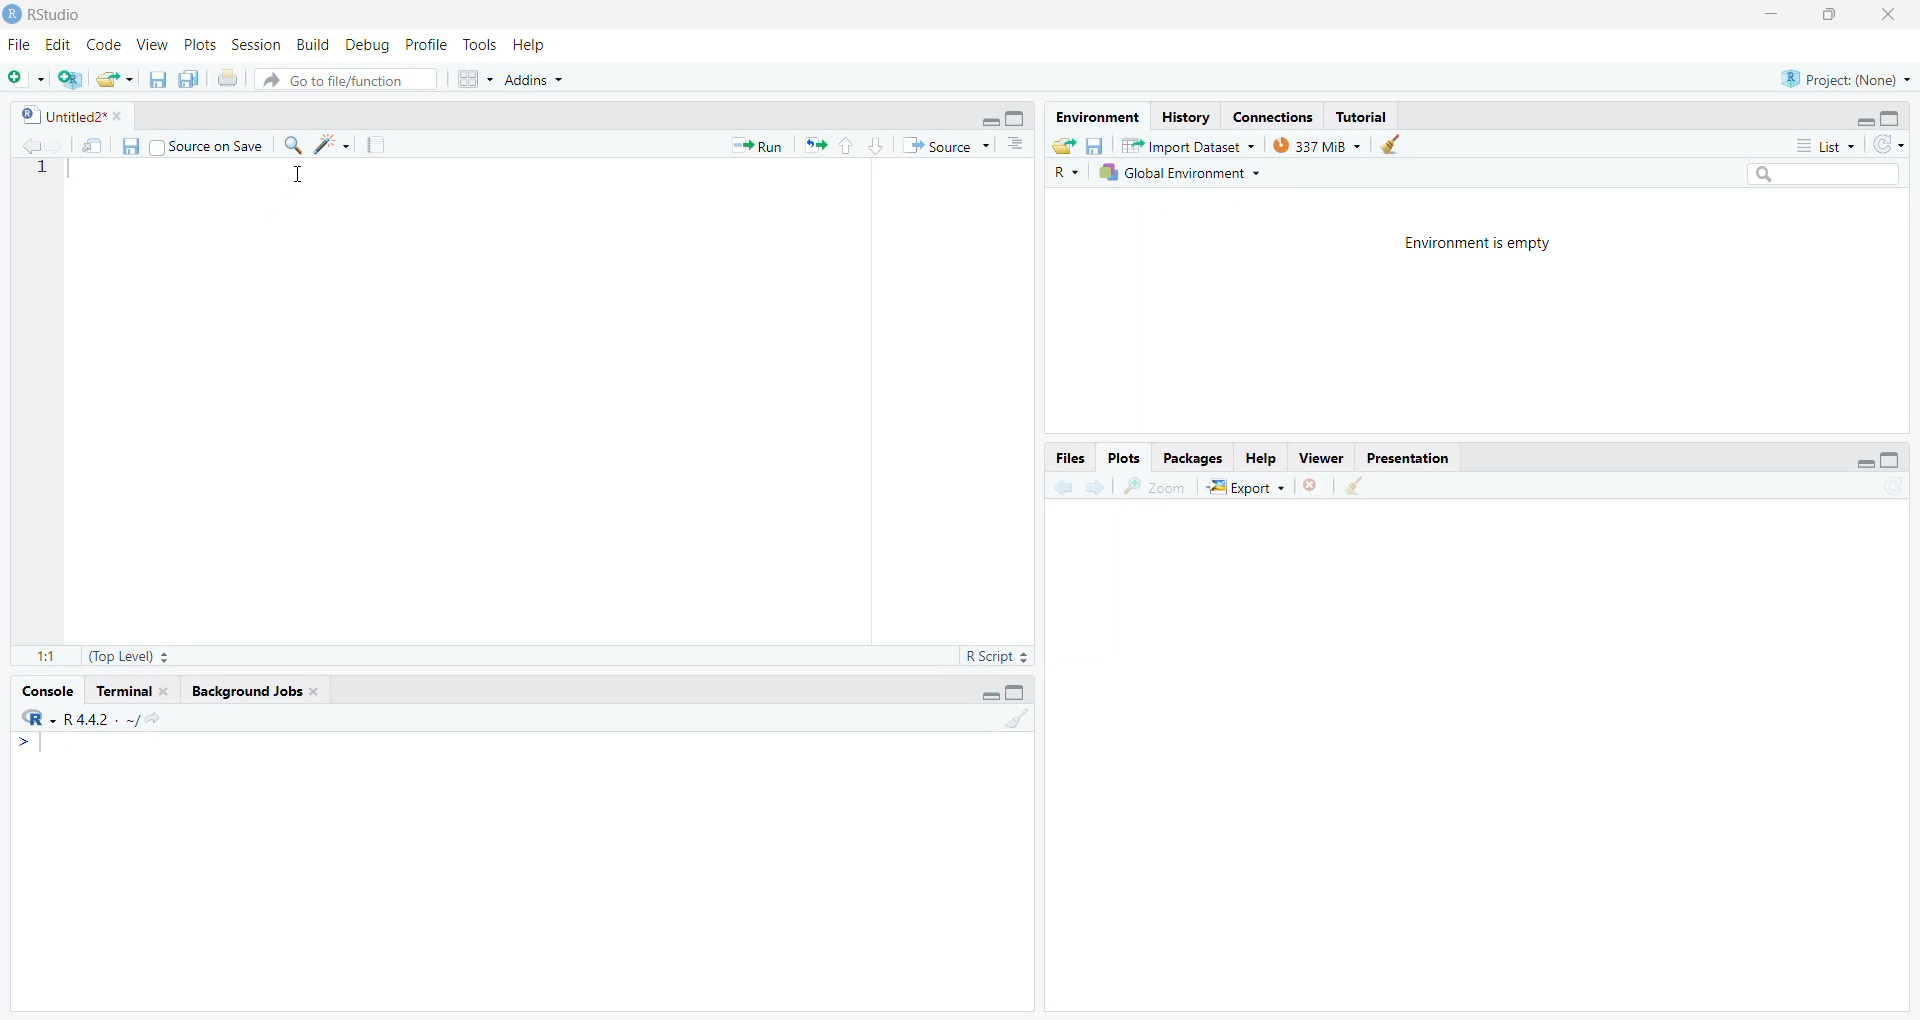  I want to click on Presentation, so click(1414, 460).